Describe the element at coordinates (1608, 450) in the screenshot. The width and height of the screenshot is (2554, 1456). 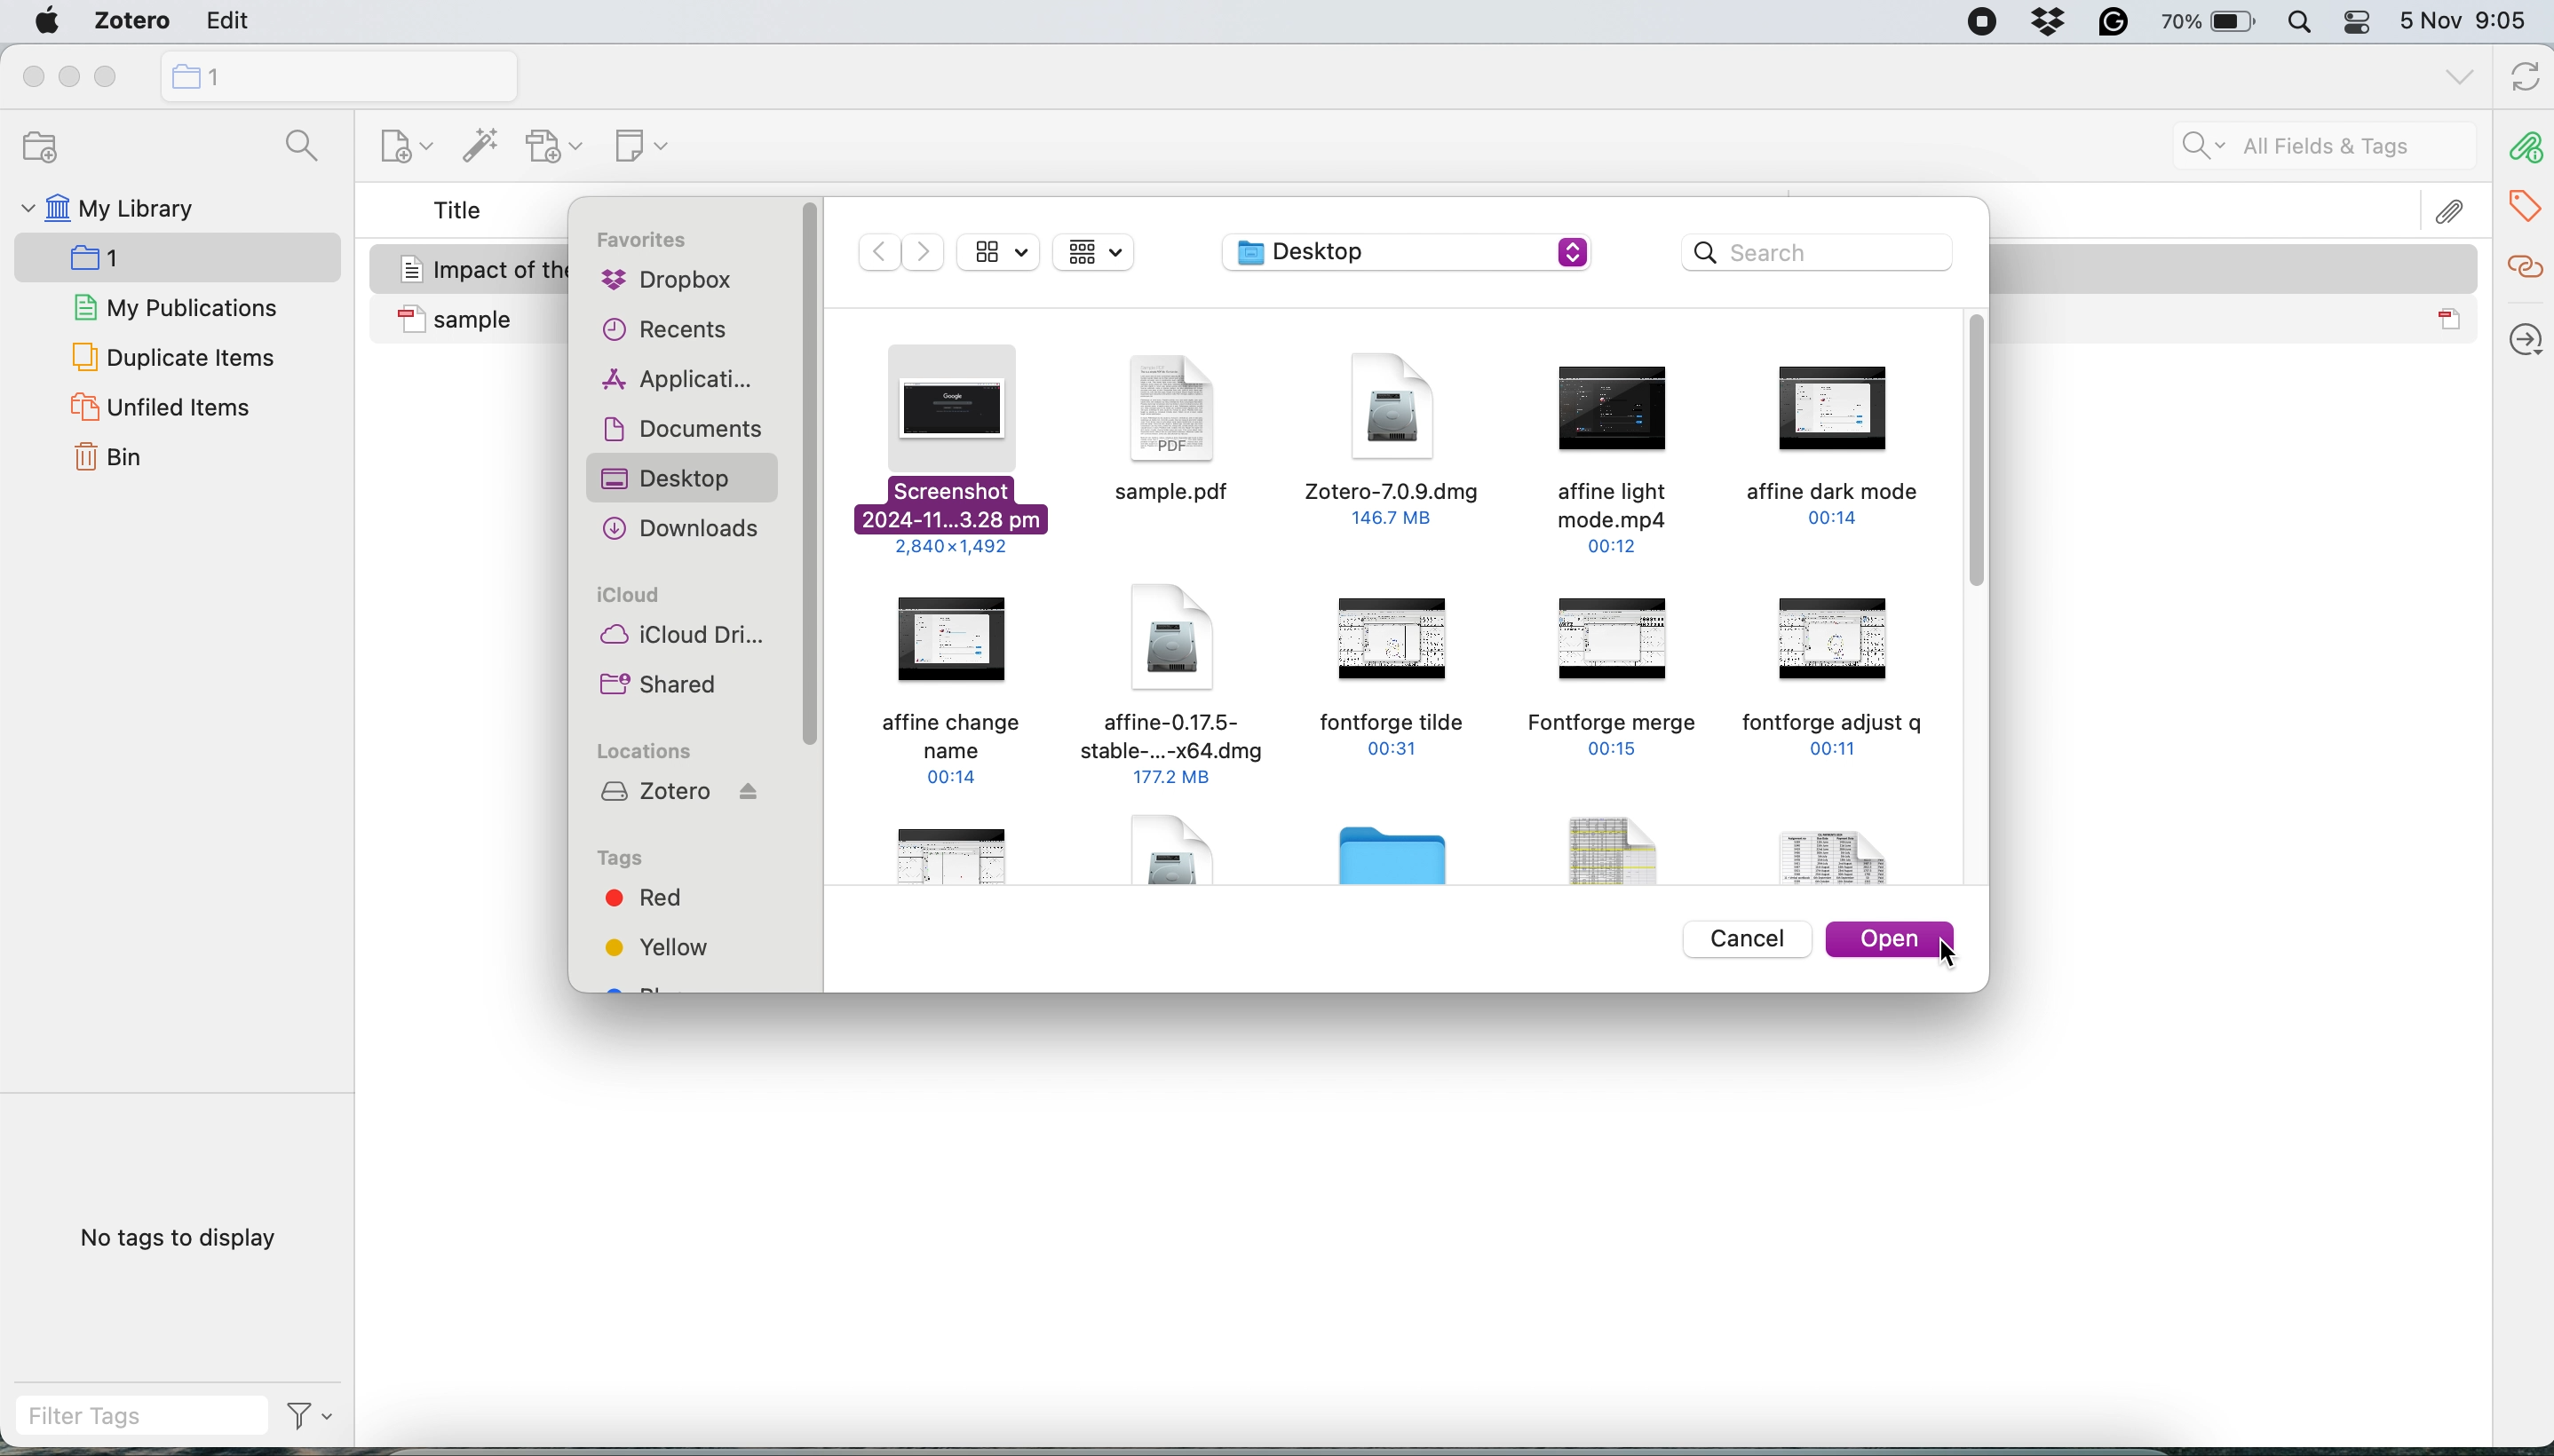
I see `Affine light mode.mp4` at that location.